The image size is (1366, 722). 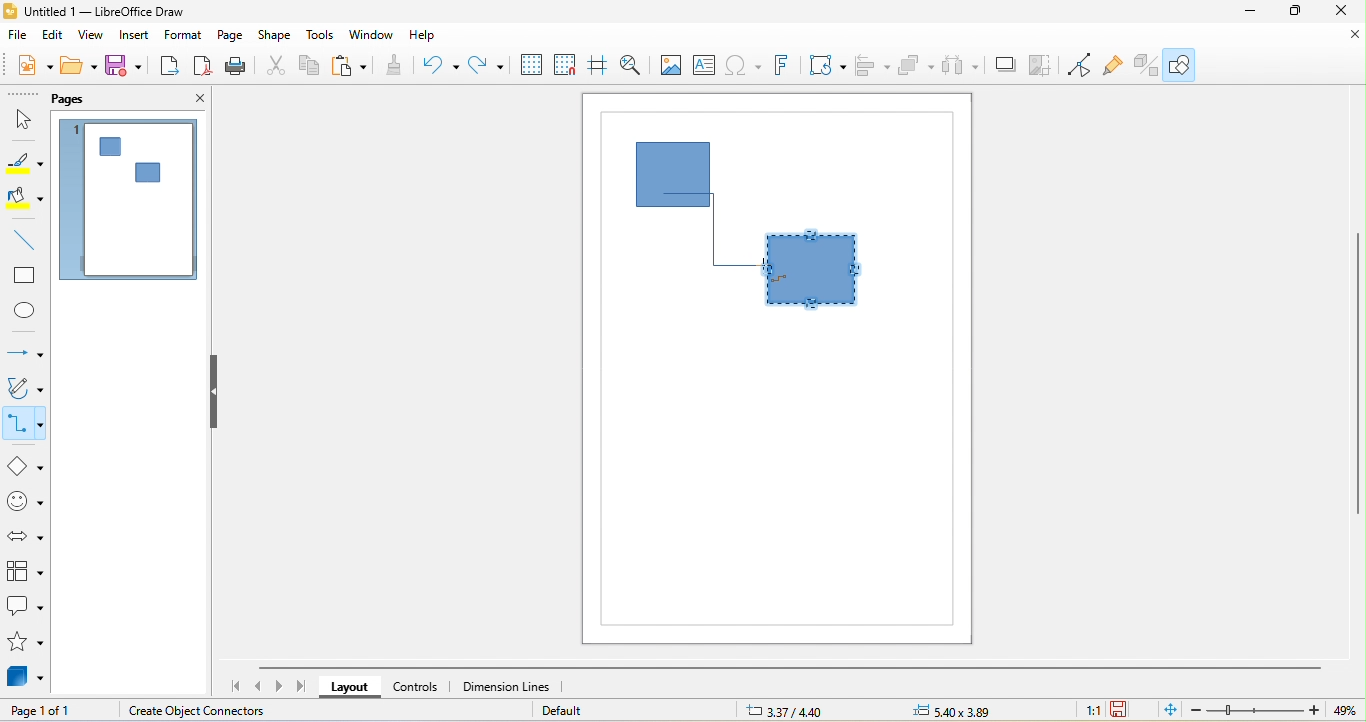 I want to click on extrusion, so click(x=1150, y=65).